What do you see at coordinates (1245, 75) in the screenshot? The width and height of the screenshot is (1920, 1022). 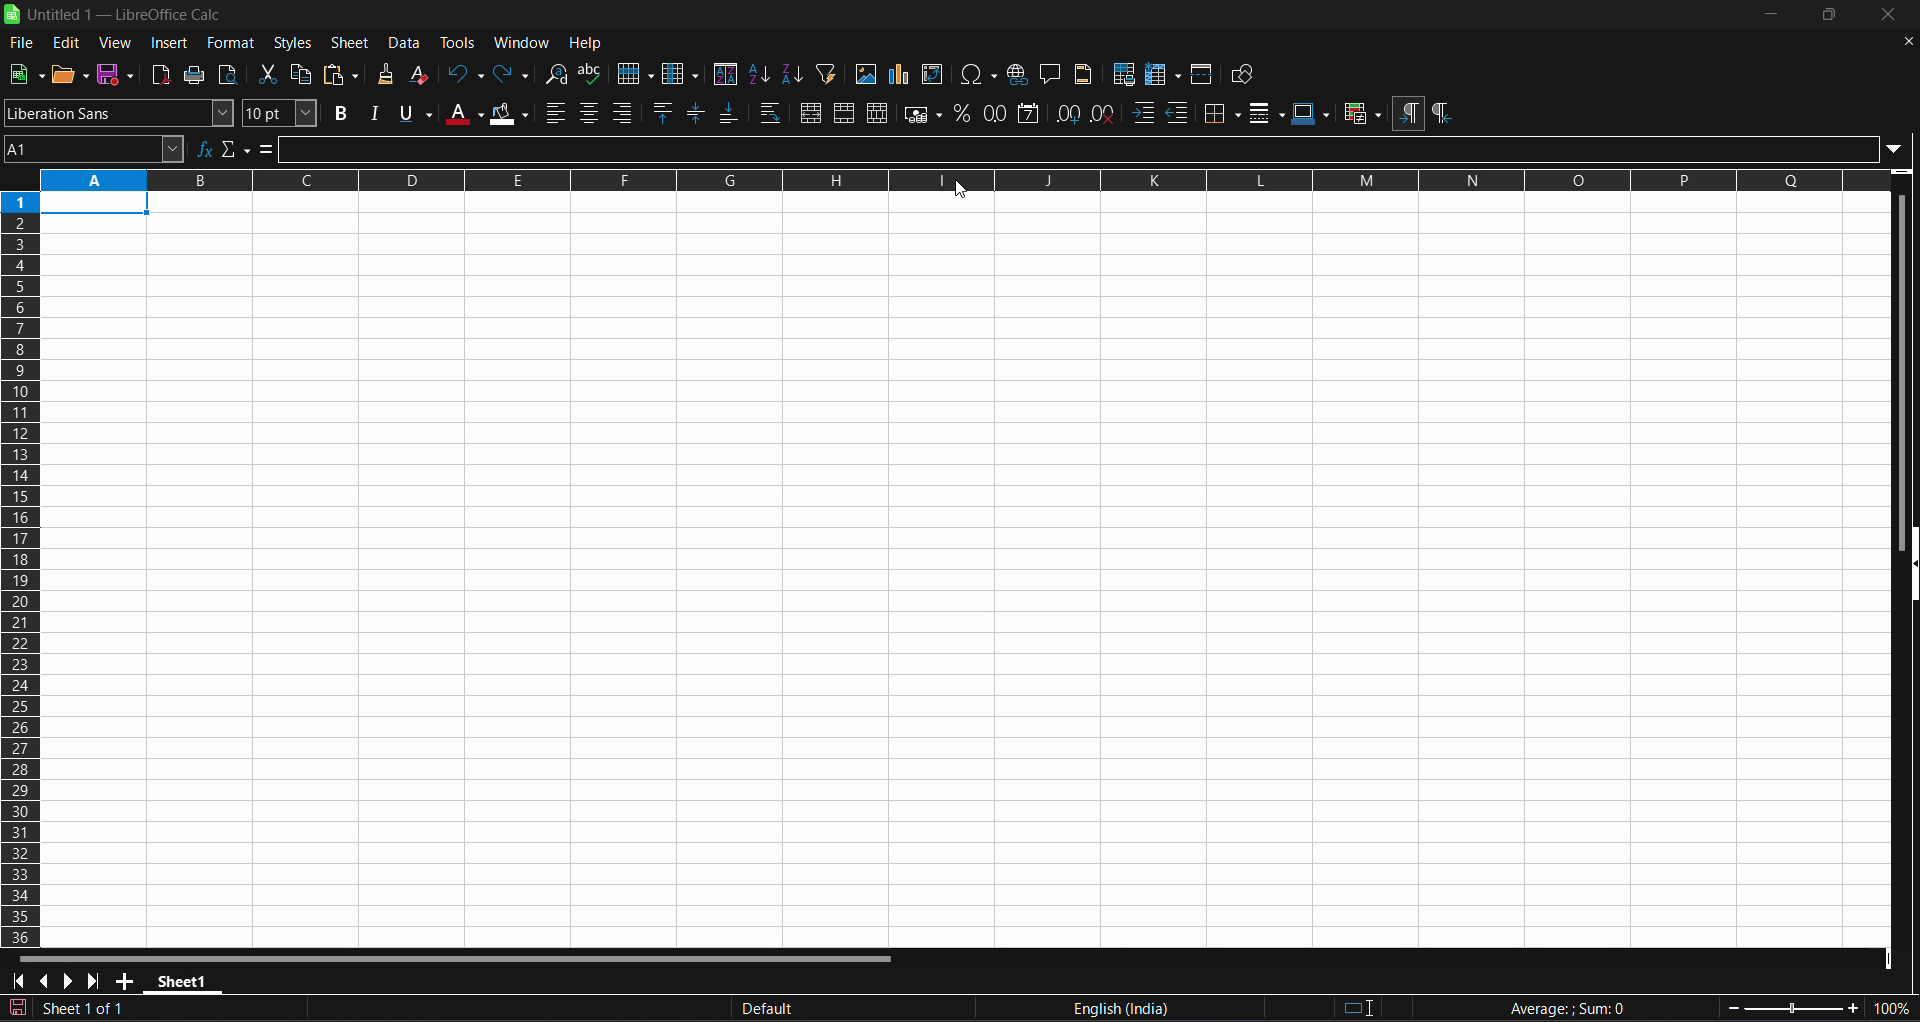 I see `show draw functions` at bounding box center [1245, 75].